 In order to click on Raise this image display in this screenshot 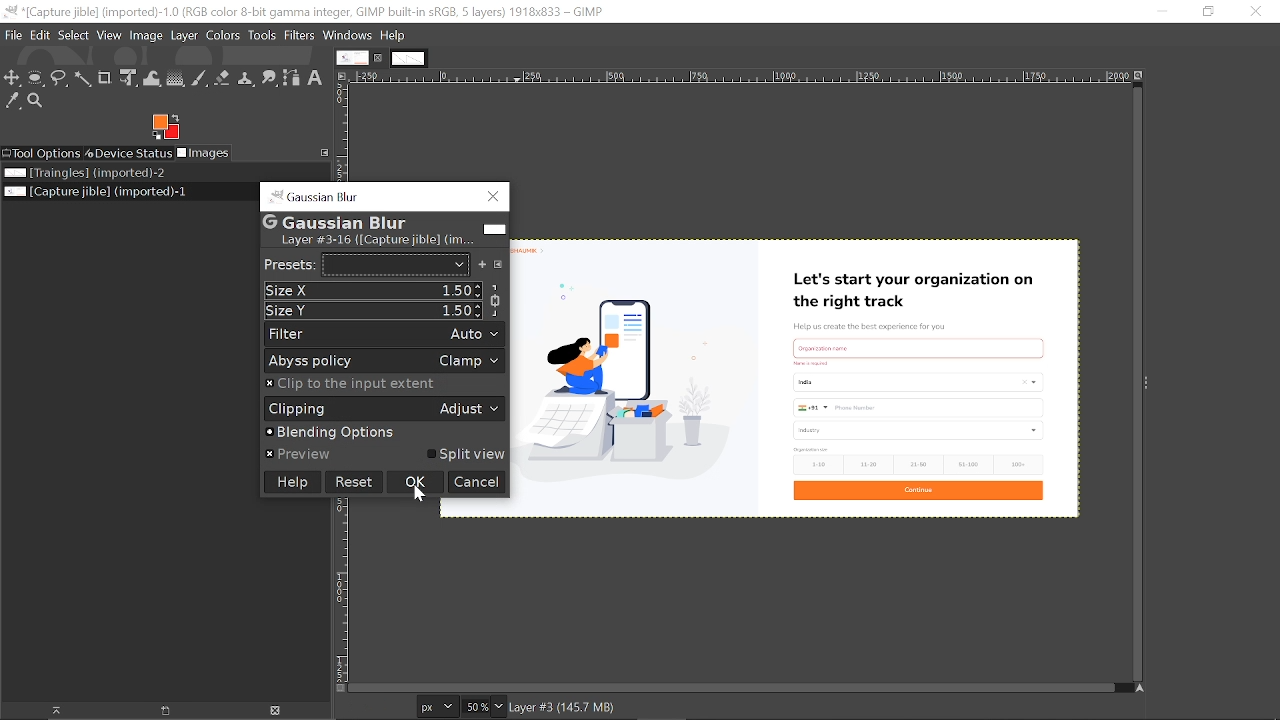, I will do `click(54, 711)`.